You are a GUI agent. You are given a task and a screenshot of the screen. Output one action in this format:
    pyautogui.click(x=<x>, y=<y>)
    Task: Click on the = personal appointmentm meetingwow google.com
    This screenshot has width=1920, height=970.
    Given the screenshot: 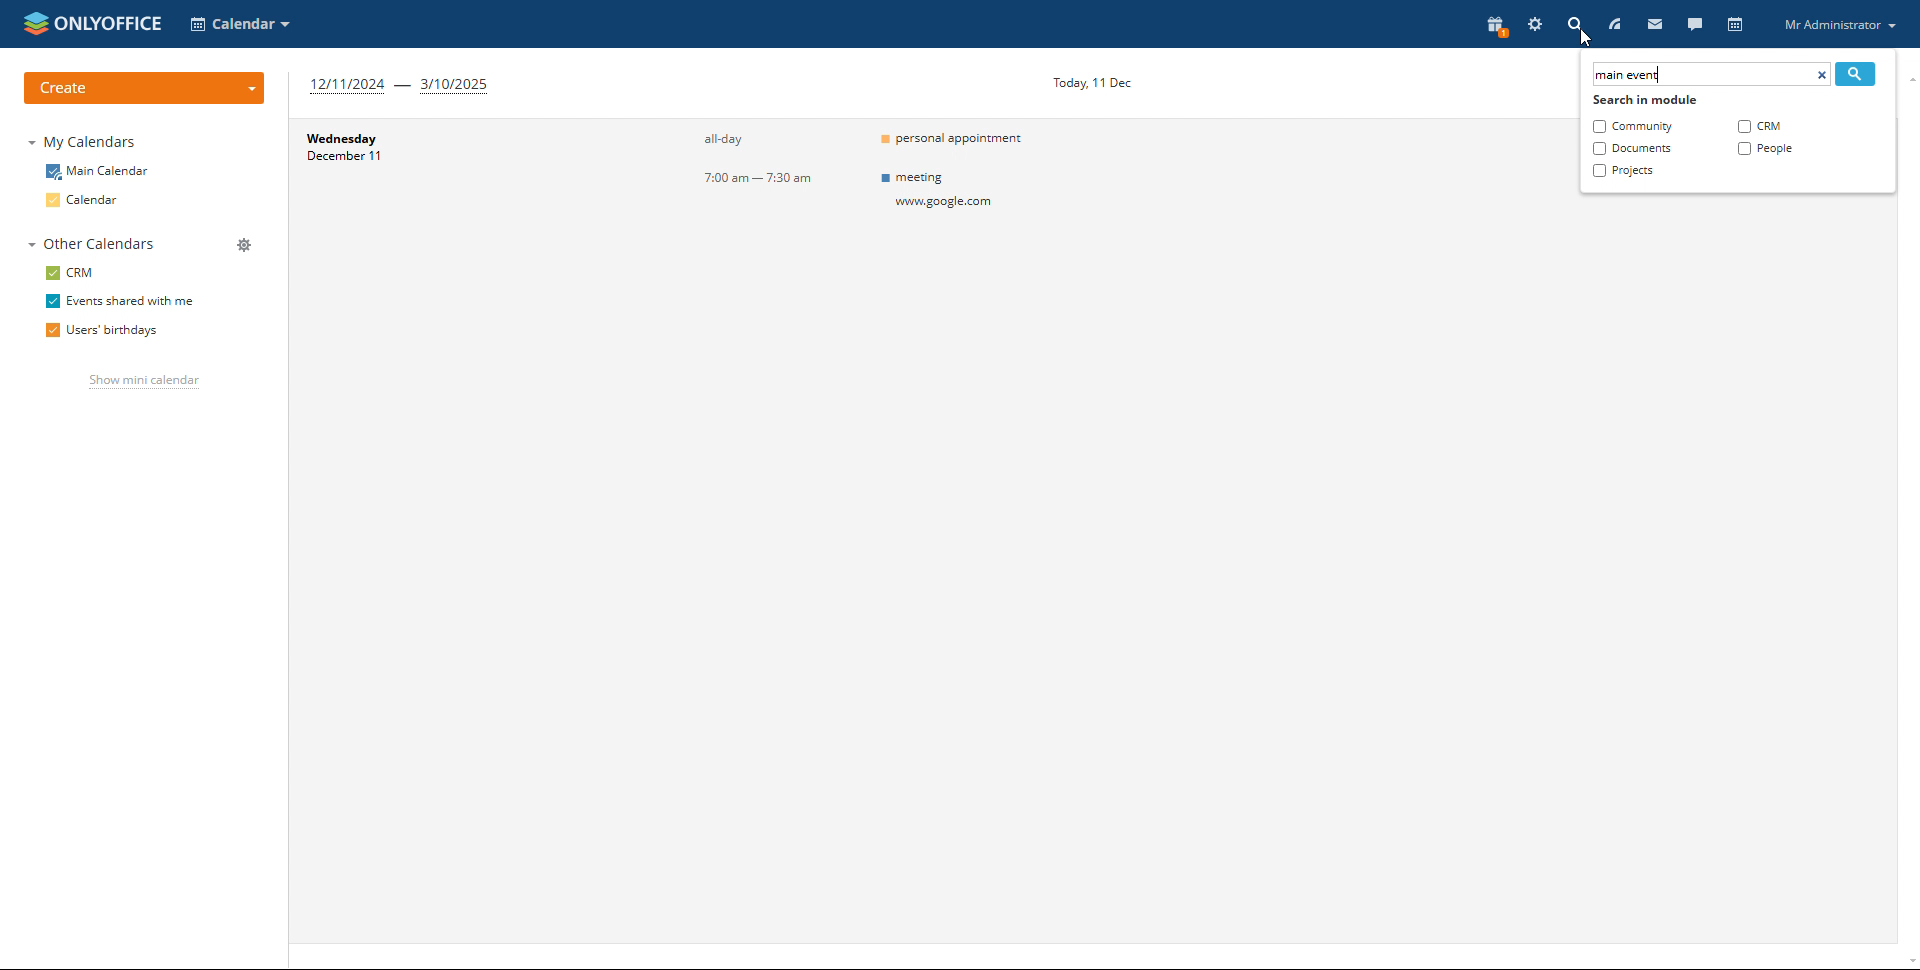 What is the action you would take?
    pyautogui.click(x=962, y=194)
    